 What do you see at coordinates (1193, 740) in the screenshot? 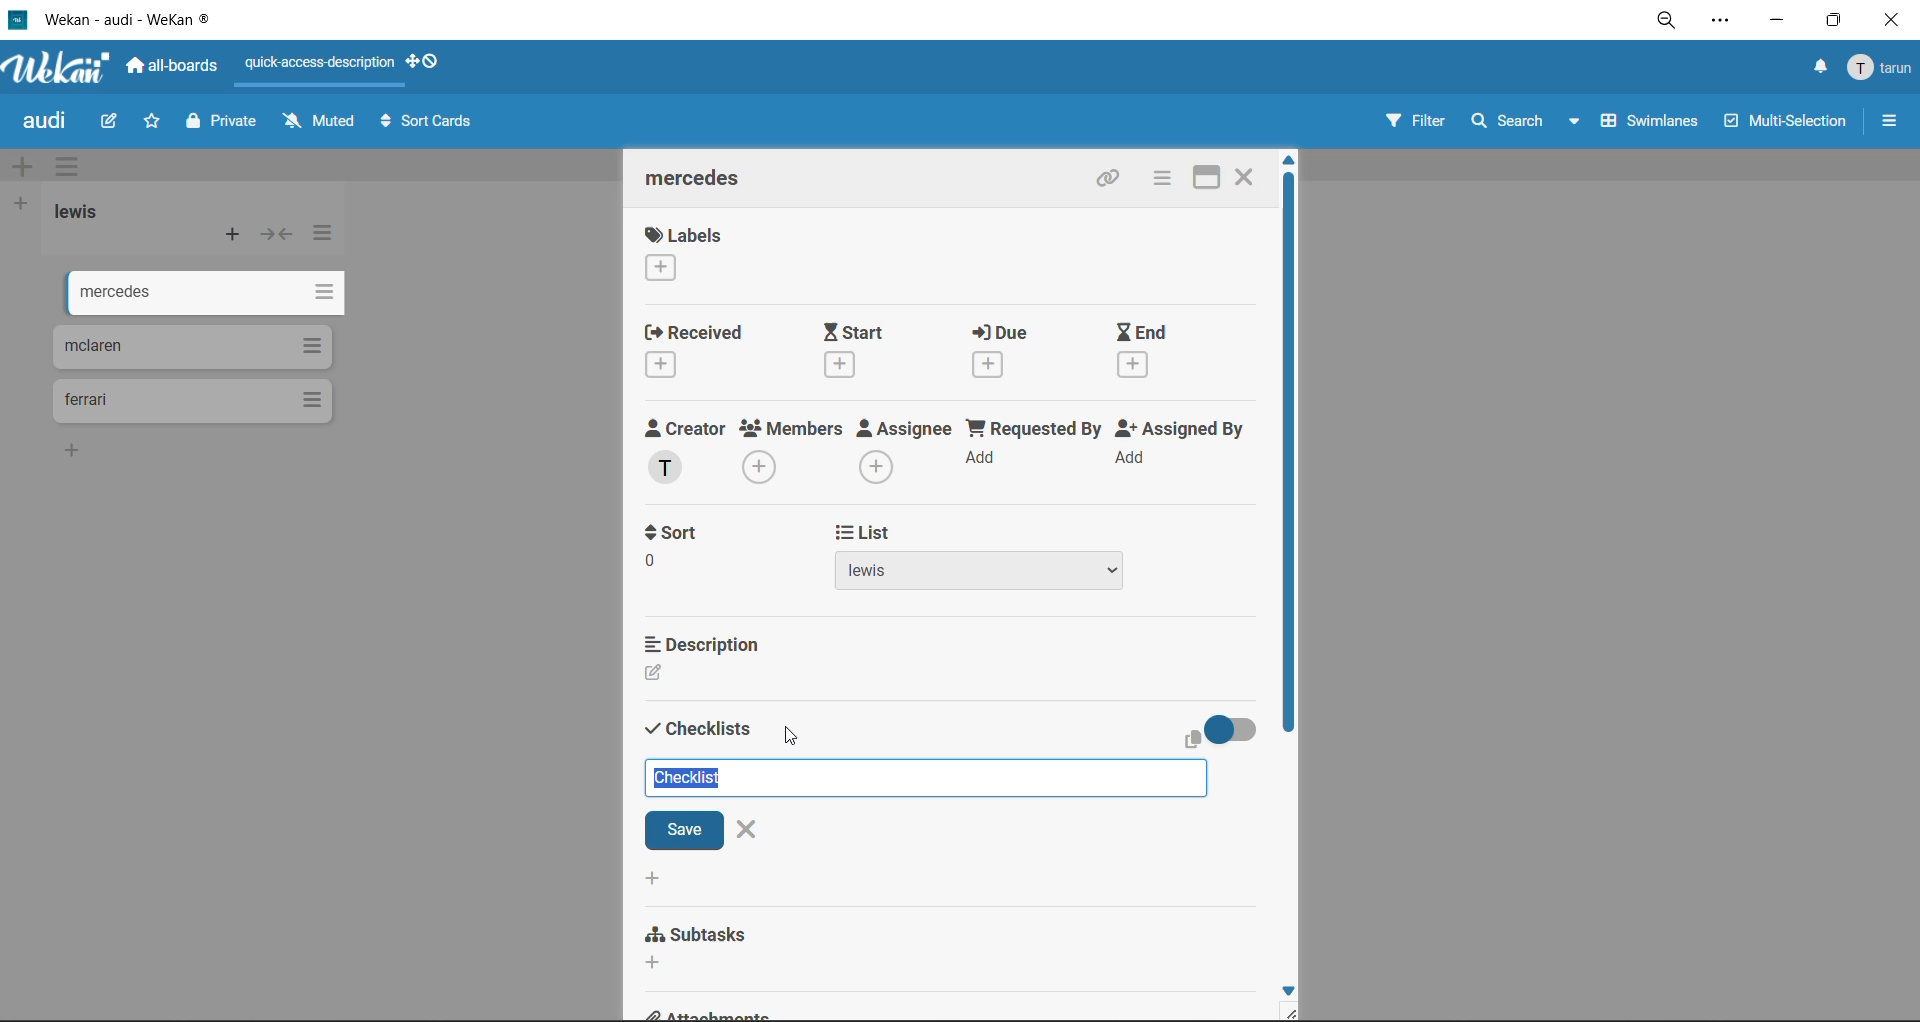
I see `copy` at bounding box center [1193, 740].